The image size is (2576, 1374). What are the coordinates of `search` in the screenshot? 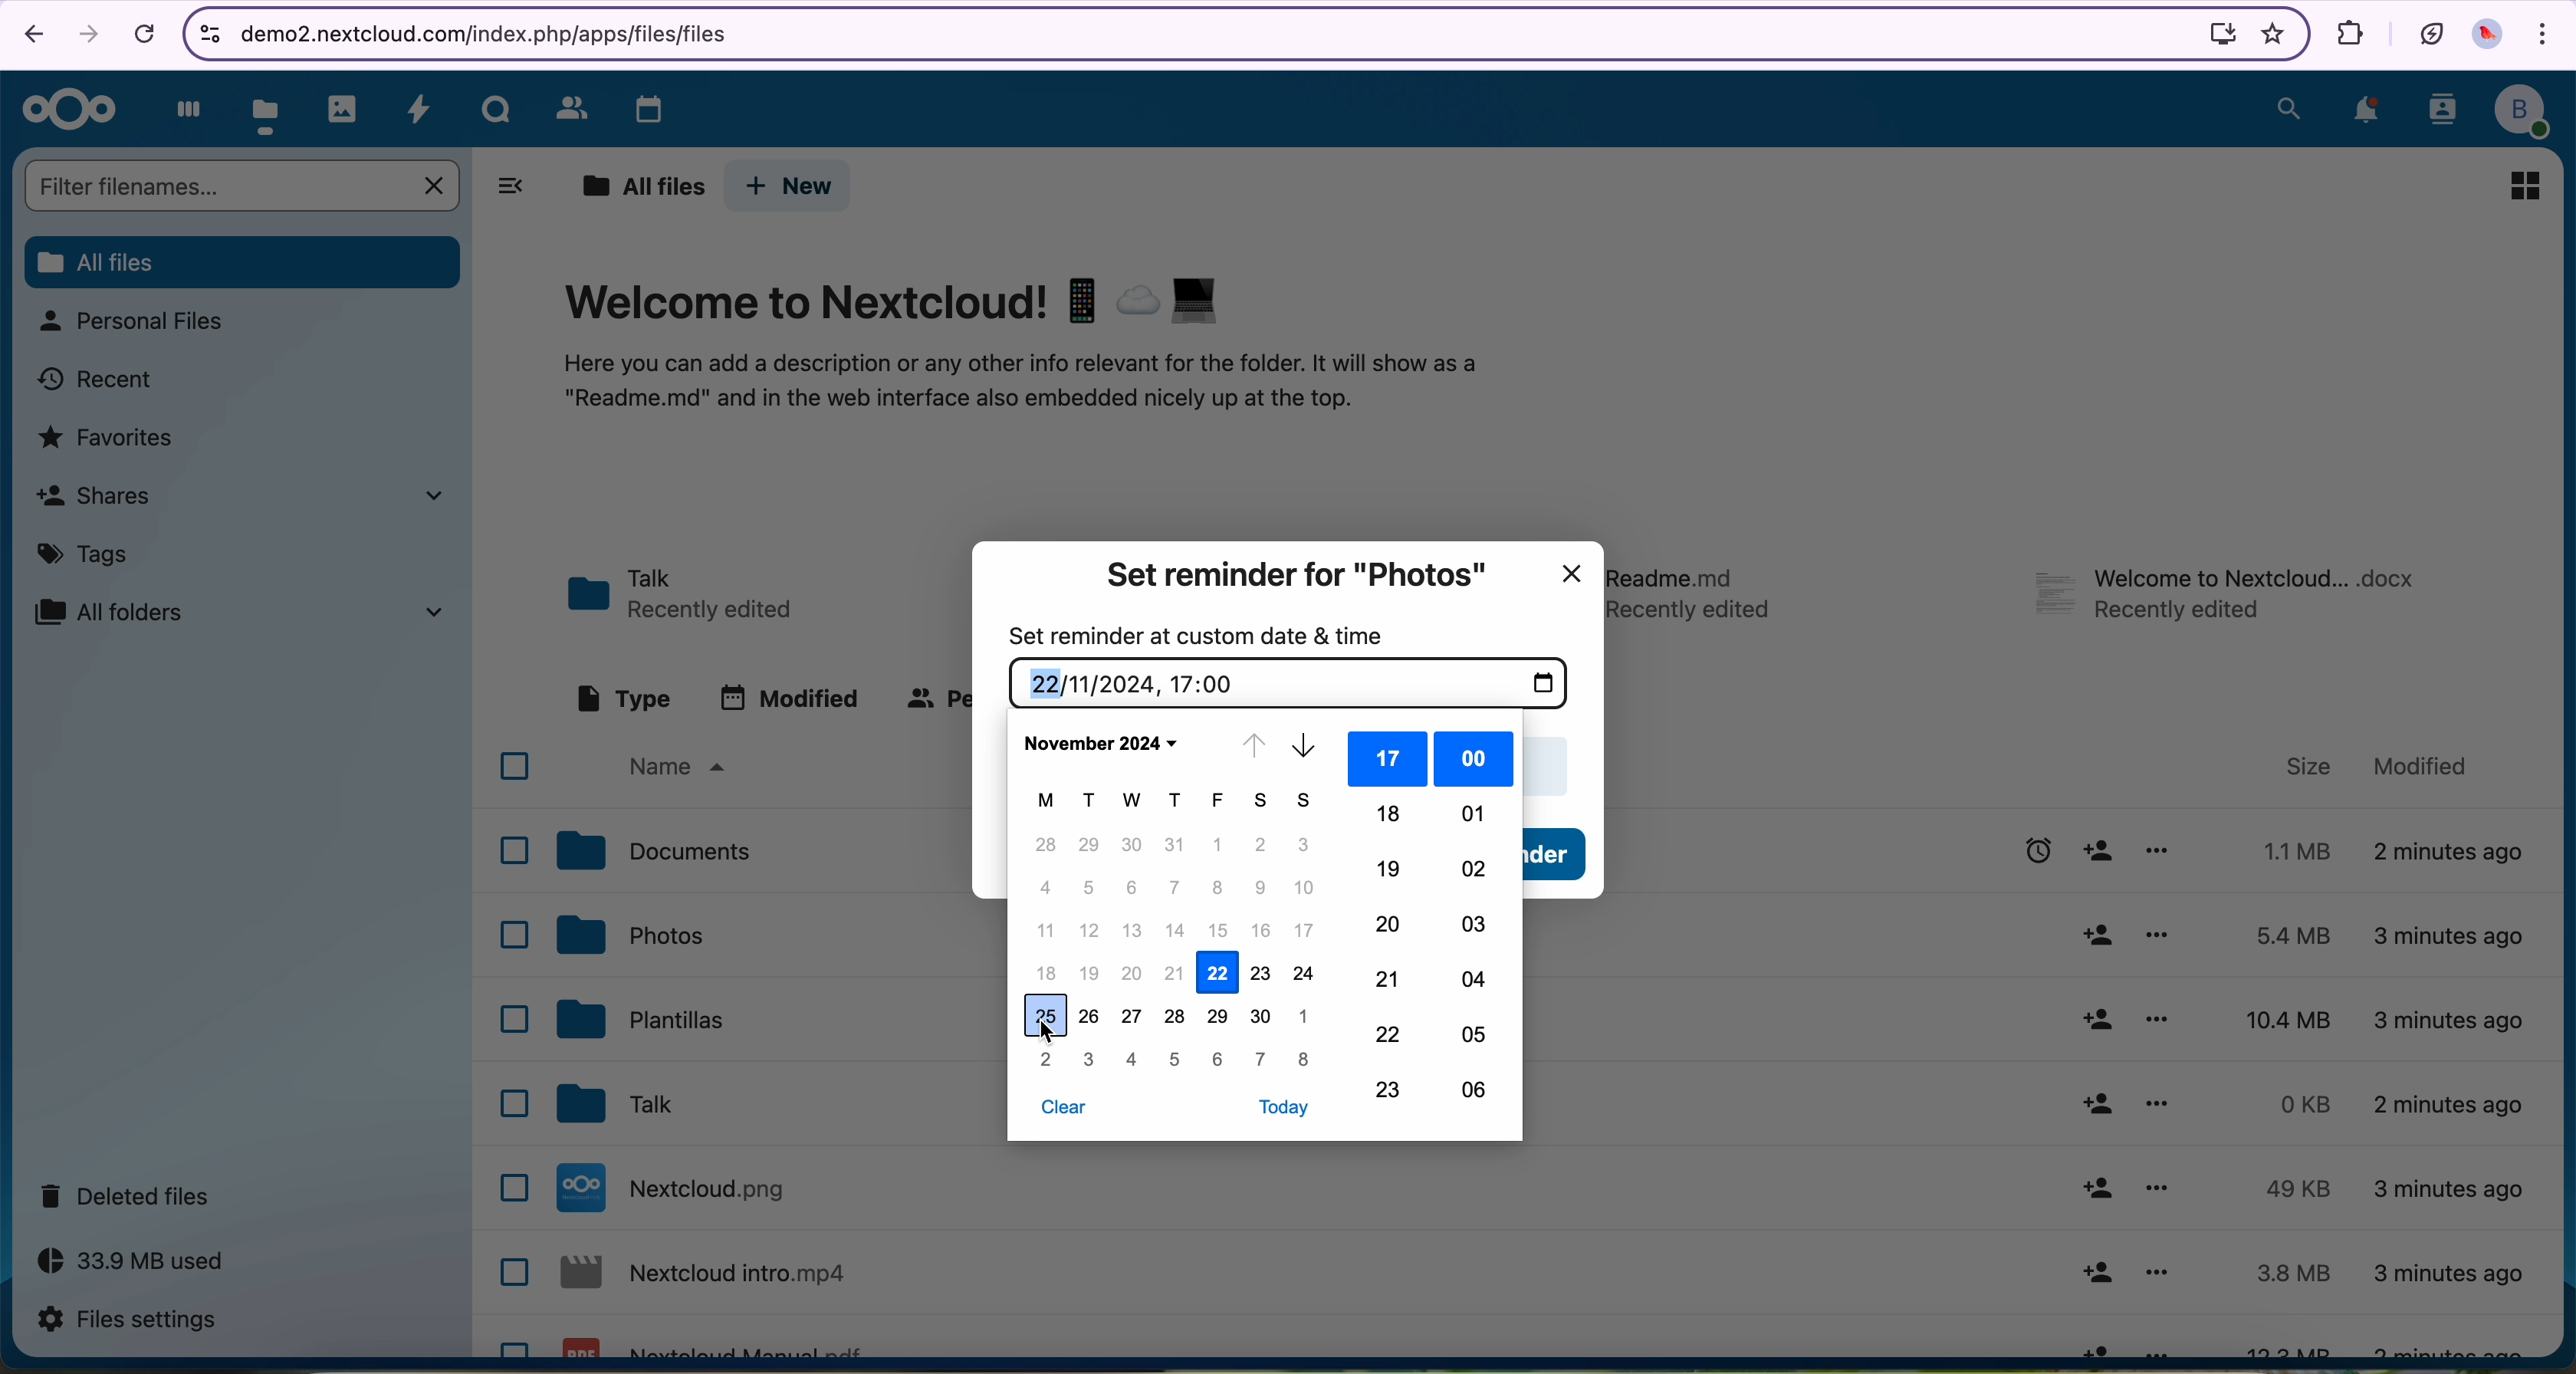 It's located at (2286, 107).